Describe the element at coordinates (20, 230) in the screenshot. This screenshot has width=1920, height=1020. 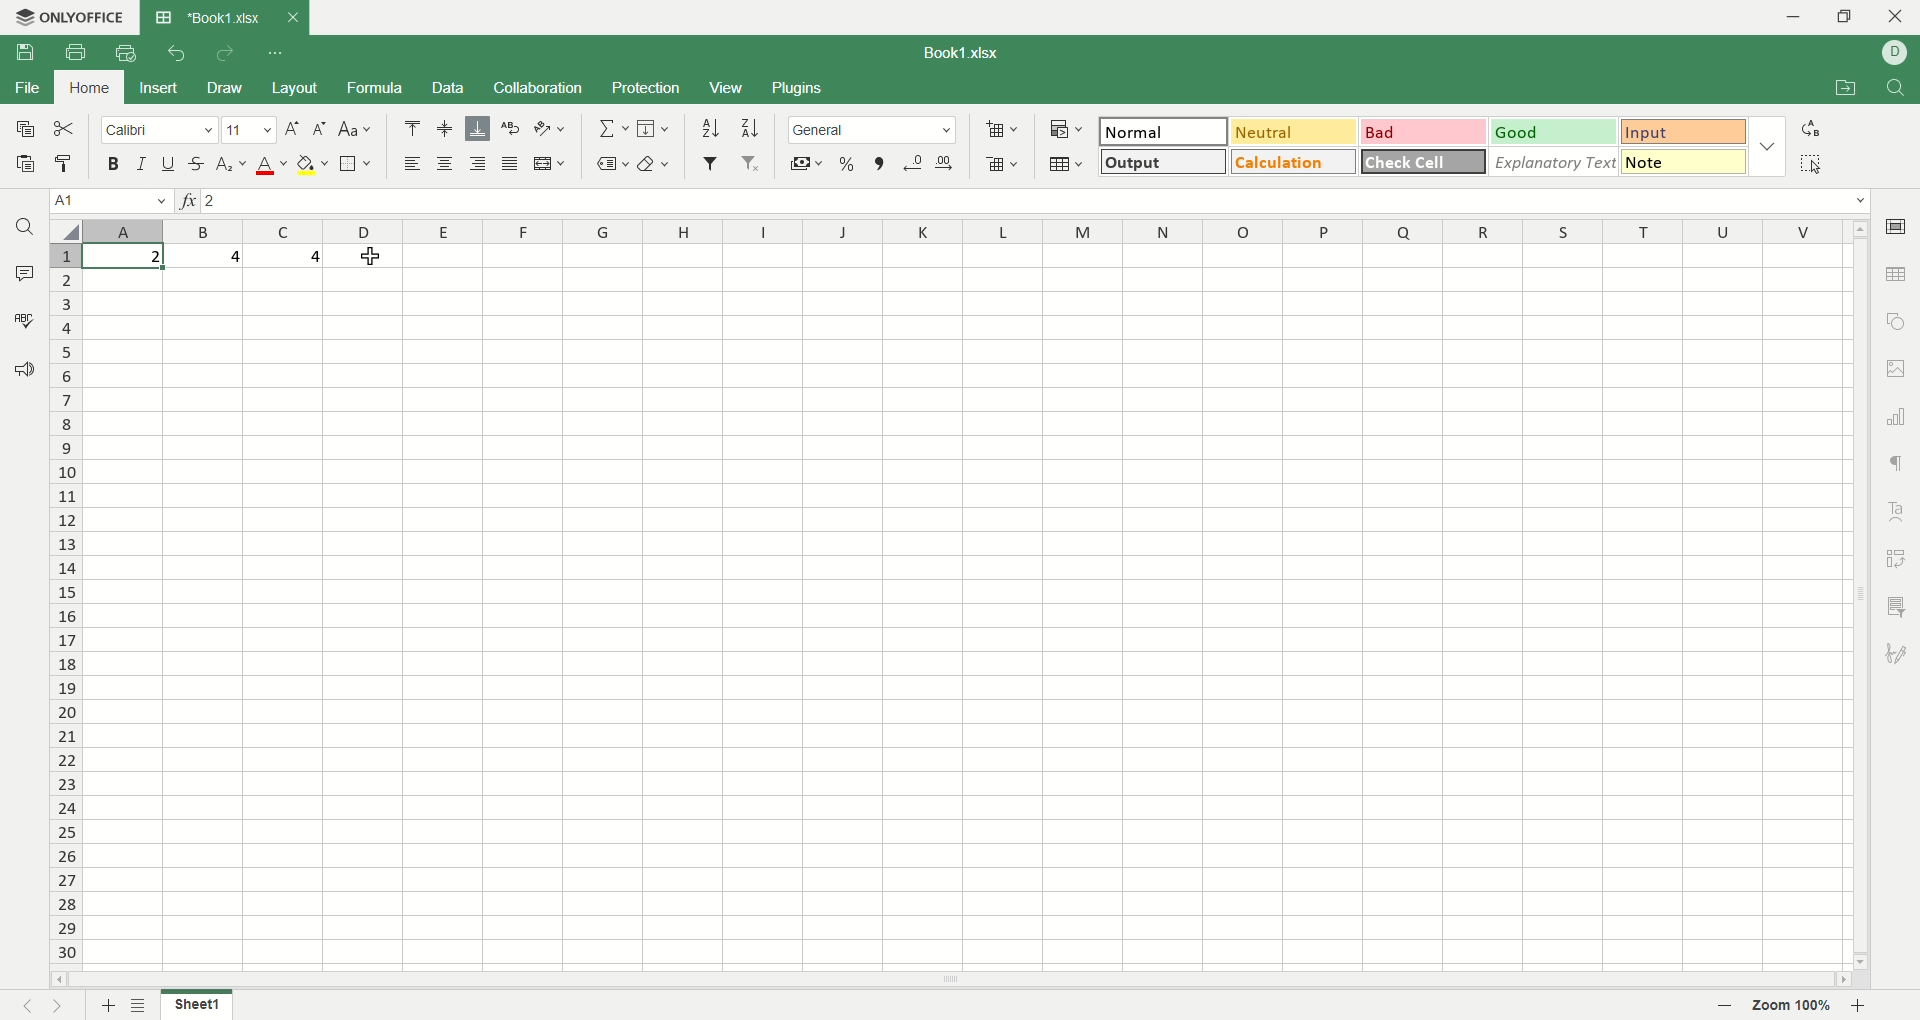
I see `search` at that location.